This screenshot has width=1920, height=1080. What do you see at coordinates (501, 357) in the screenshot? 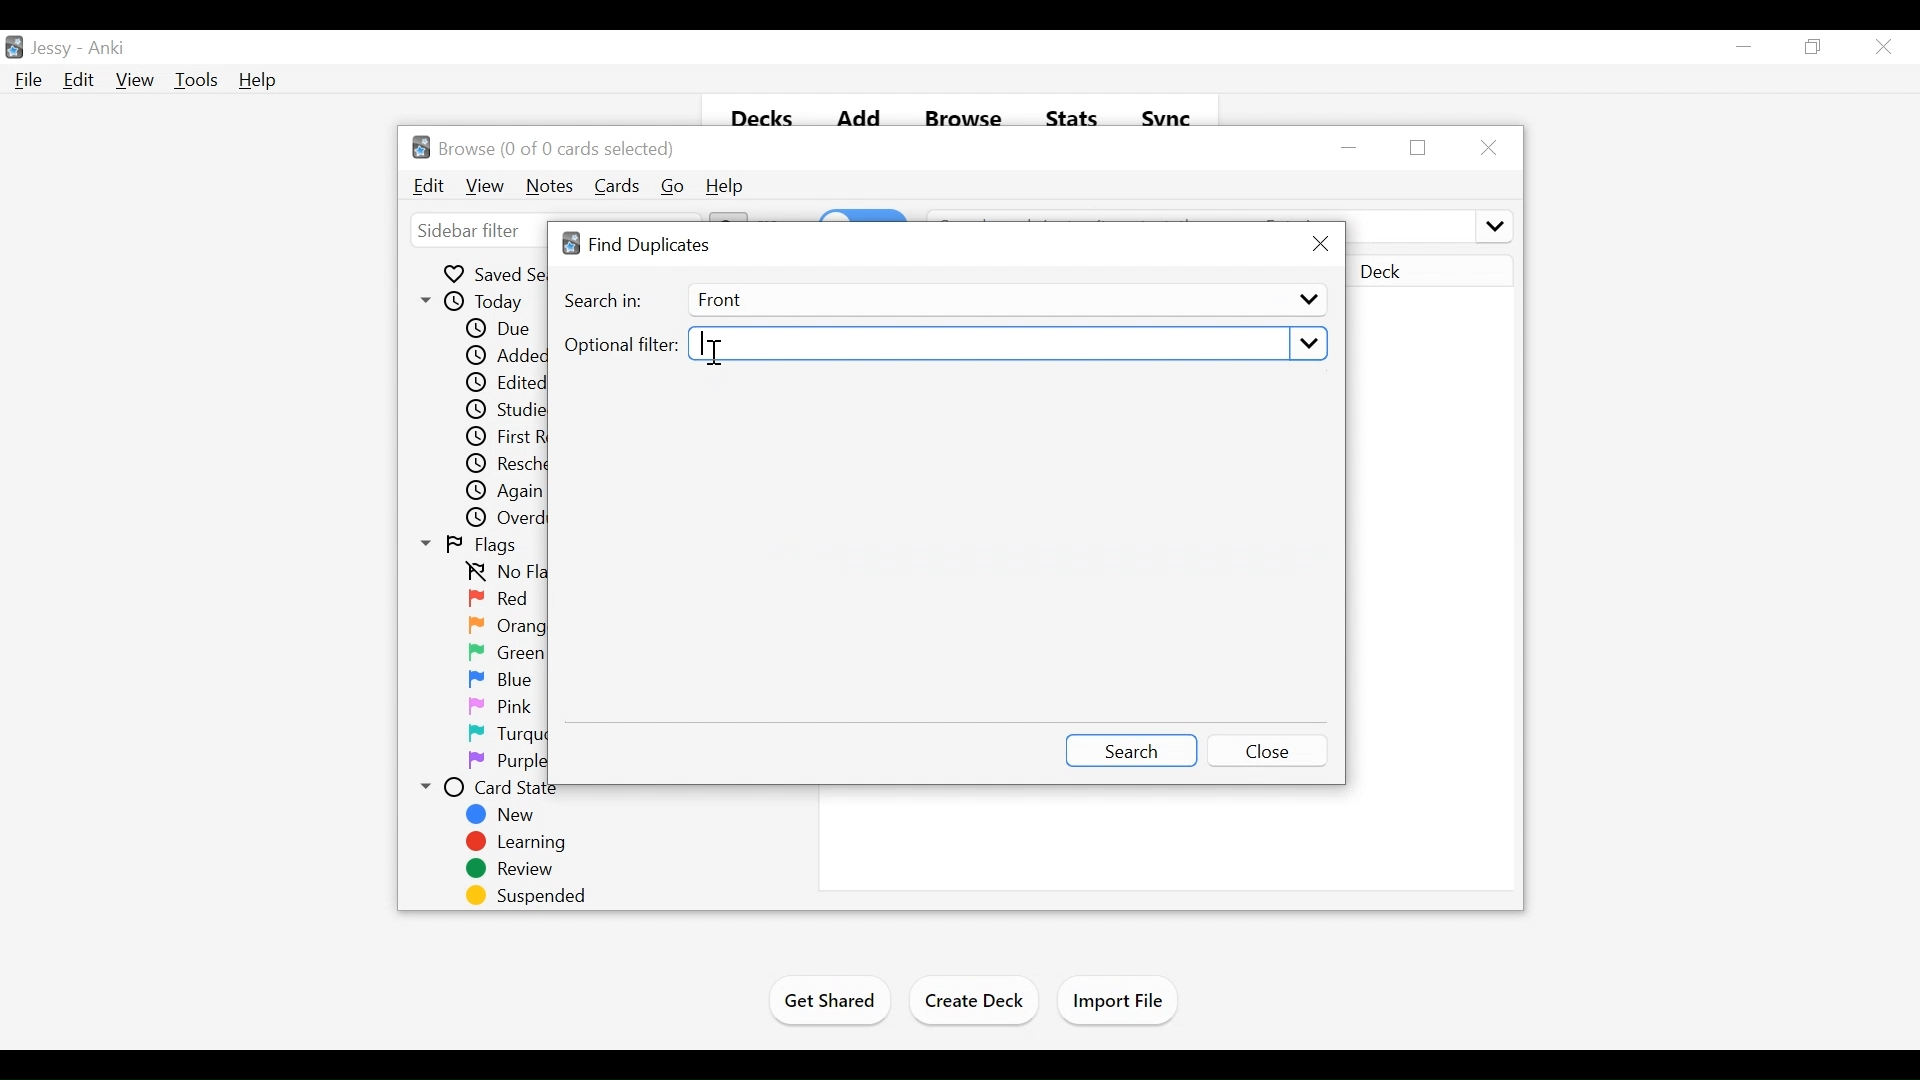
I see `Added` at bounding box center [501, 357].